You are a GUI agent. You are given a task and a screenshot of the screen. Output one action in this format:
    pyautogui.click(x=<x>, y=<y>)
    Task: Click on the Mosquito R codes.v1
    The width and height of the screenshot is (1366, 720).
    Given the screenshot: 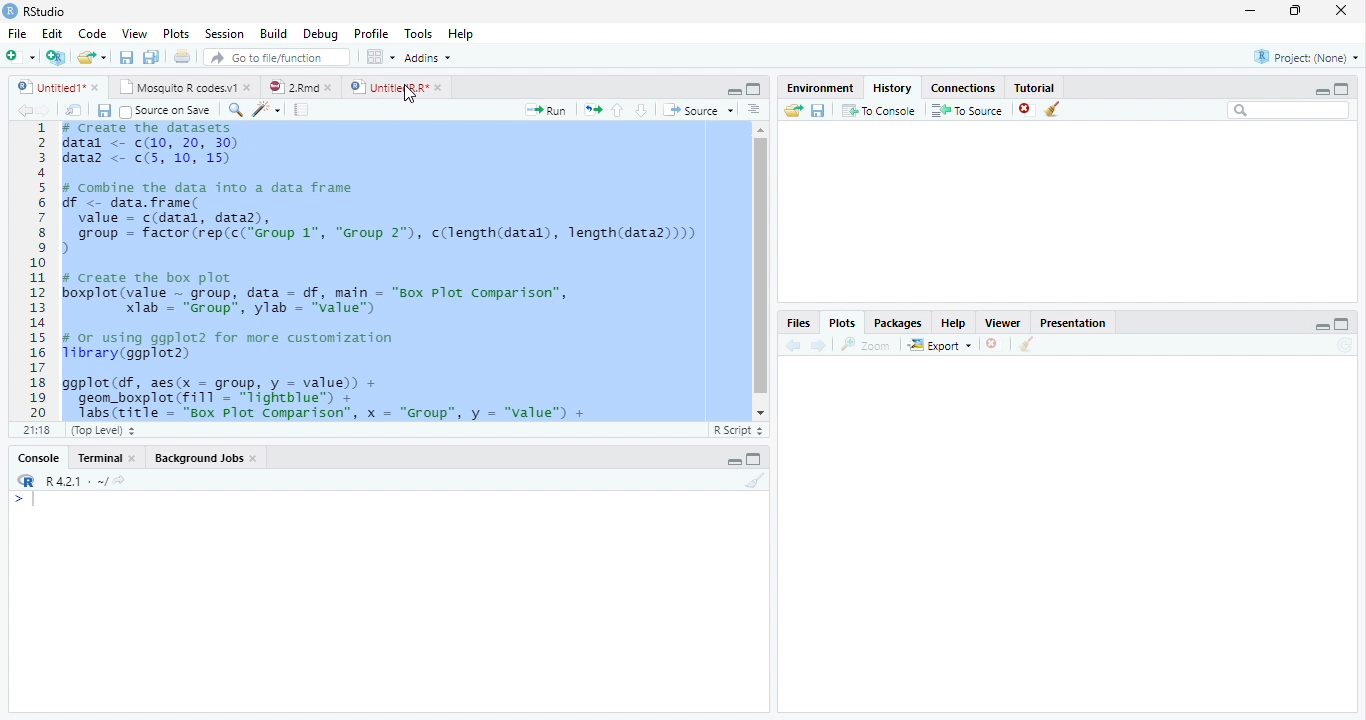 What is the action you would take?
    pyautogui.click(x=175, y=87)
    